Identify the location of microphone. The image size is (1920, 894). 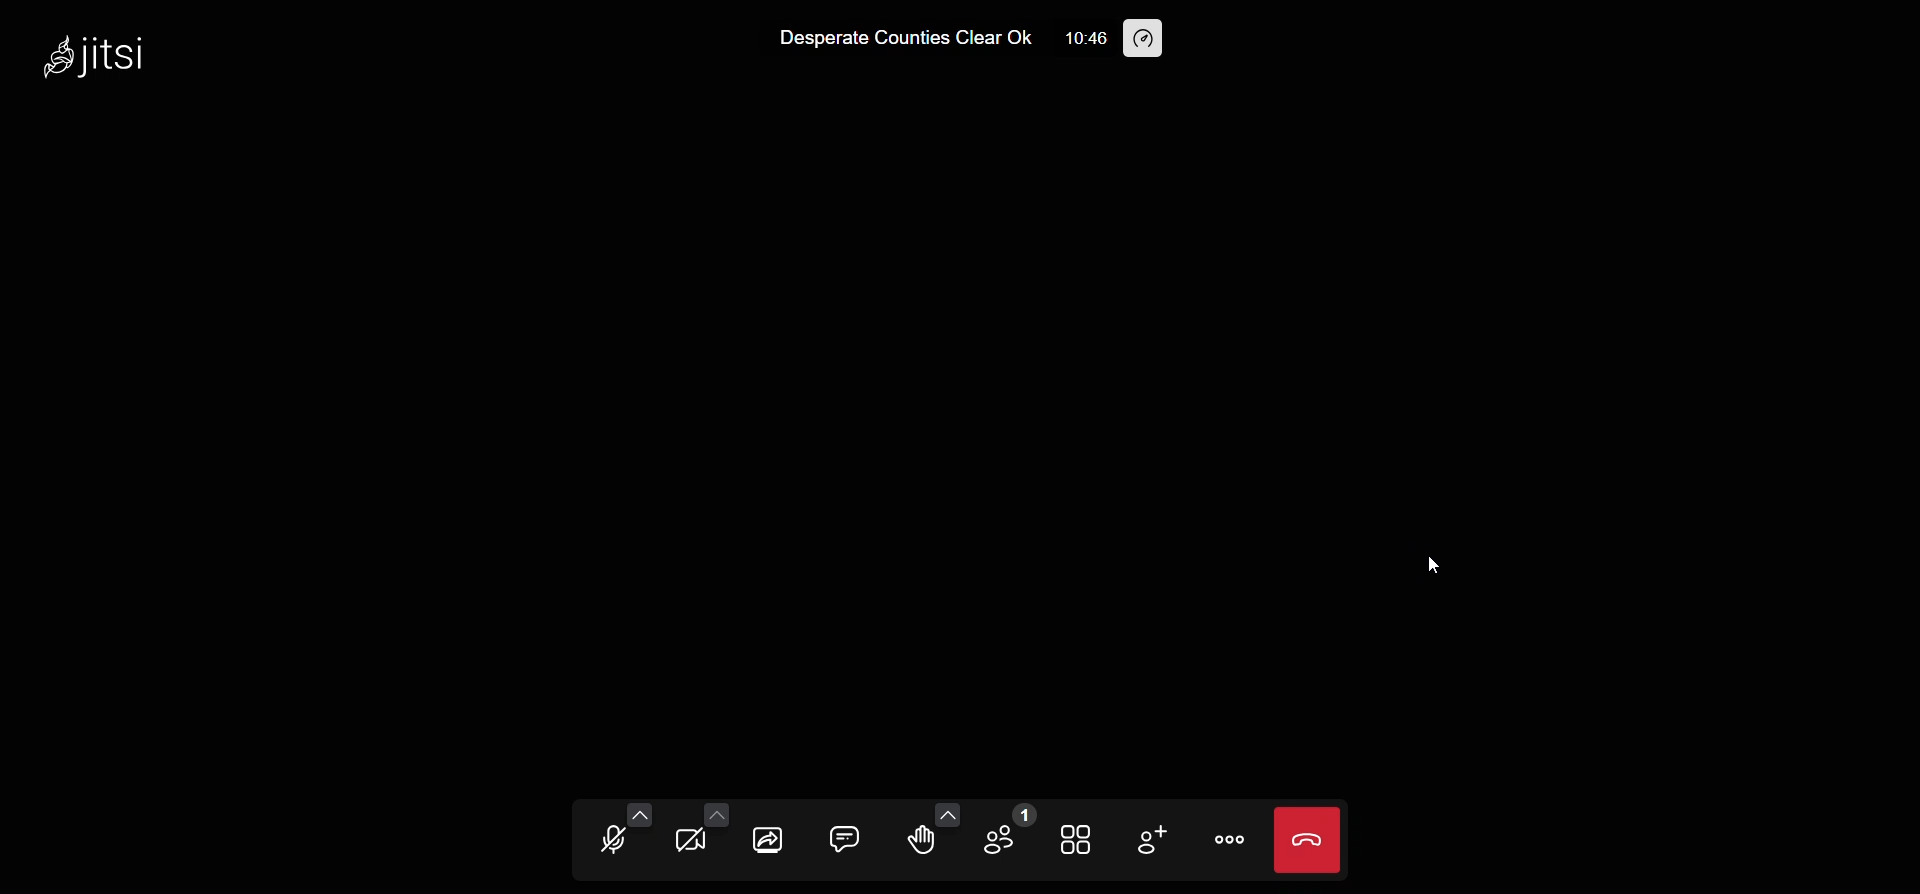
(600, 844).